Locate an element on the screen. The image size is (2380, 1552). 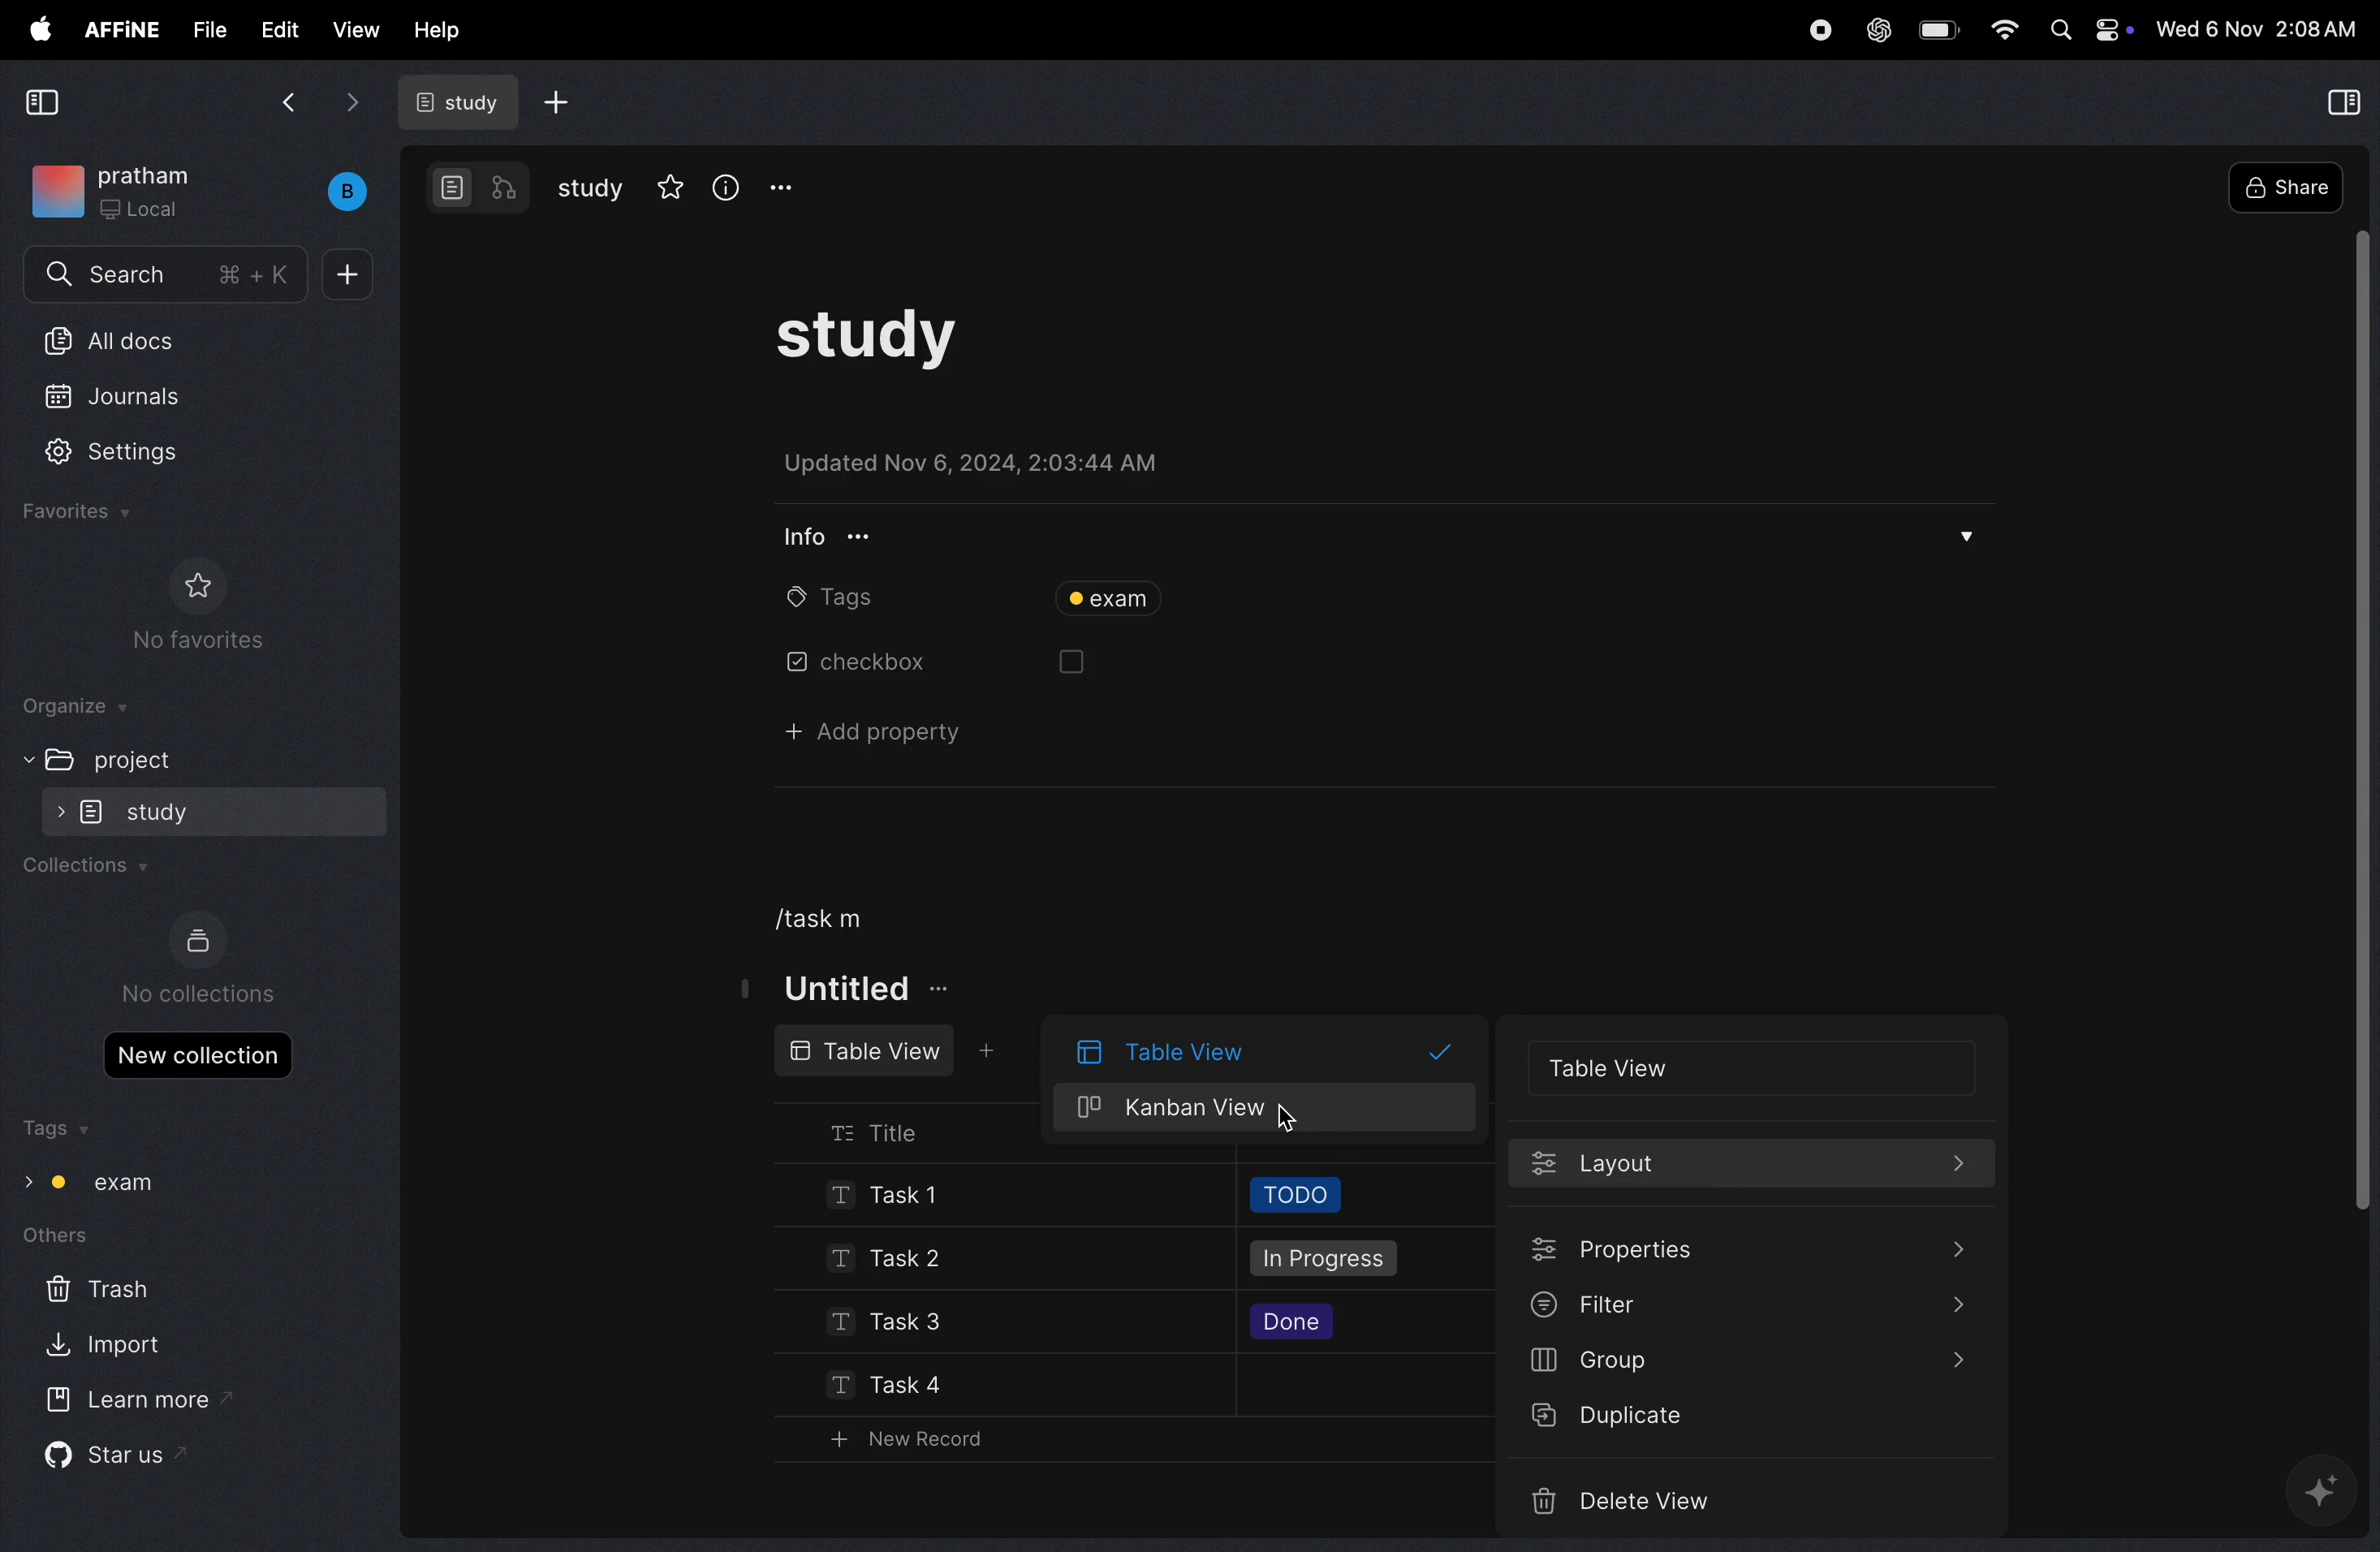
no collections is located at coordinates (201, 958).